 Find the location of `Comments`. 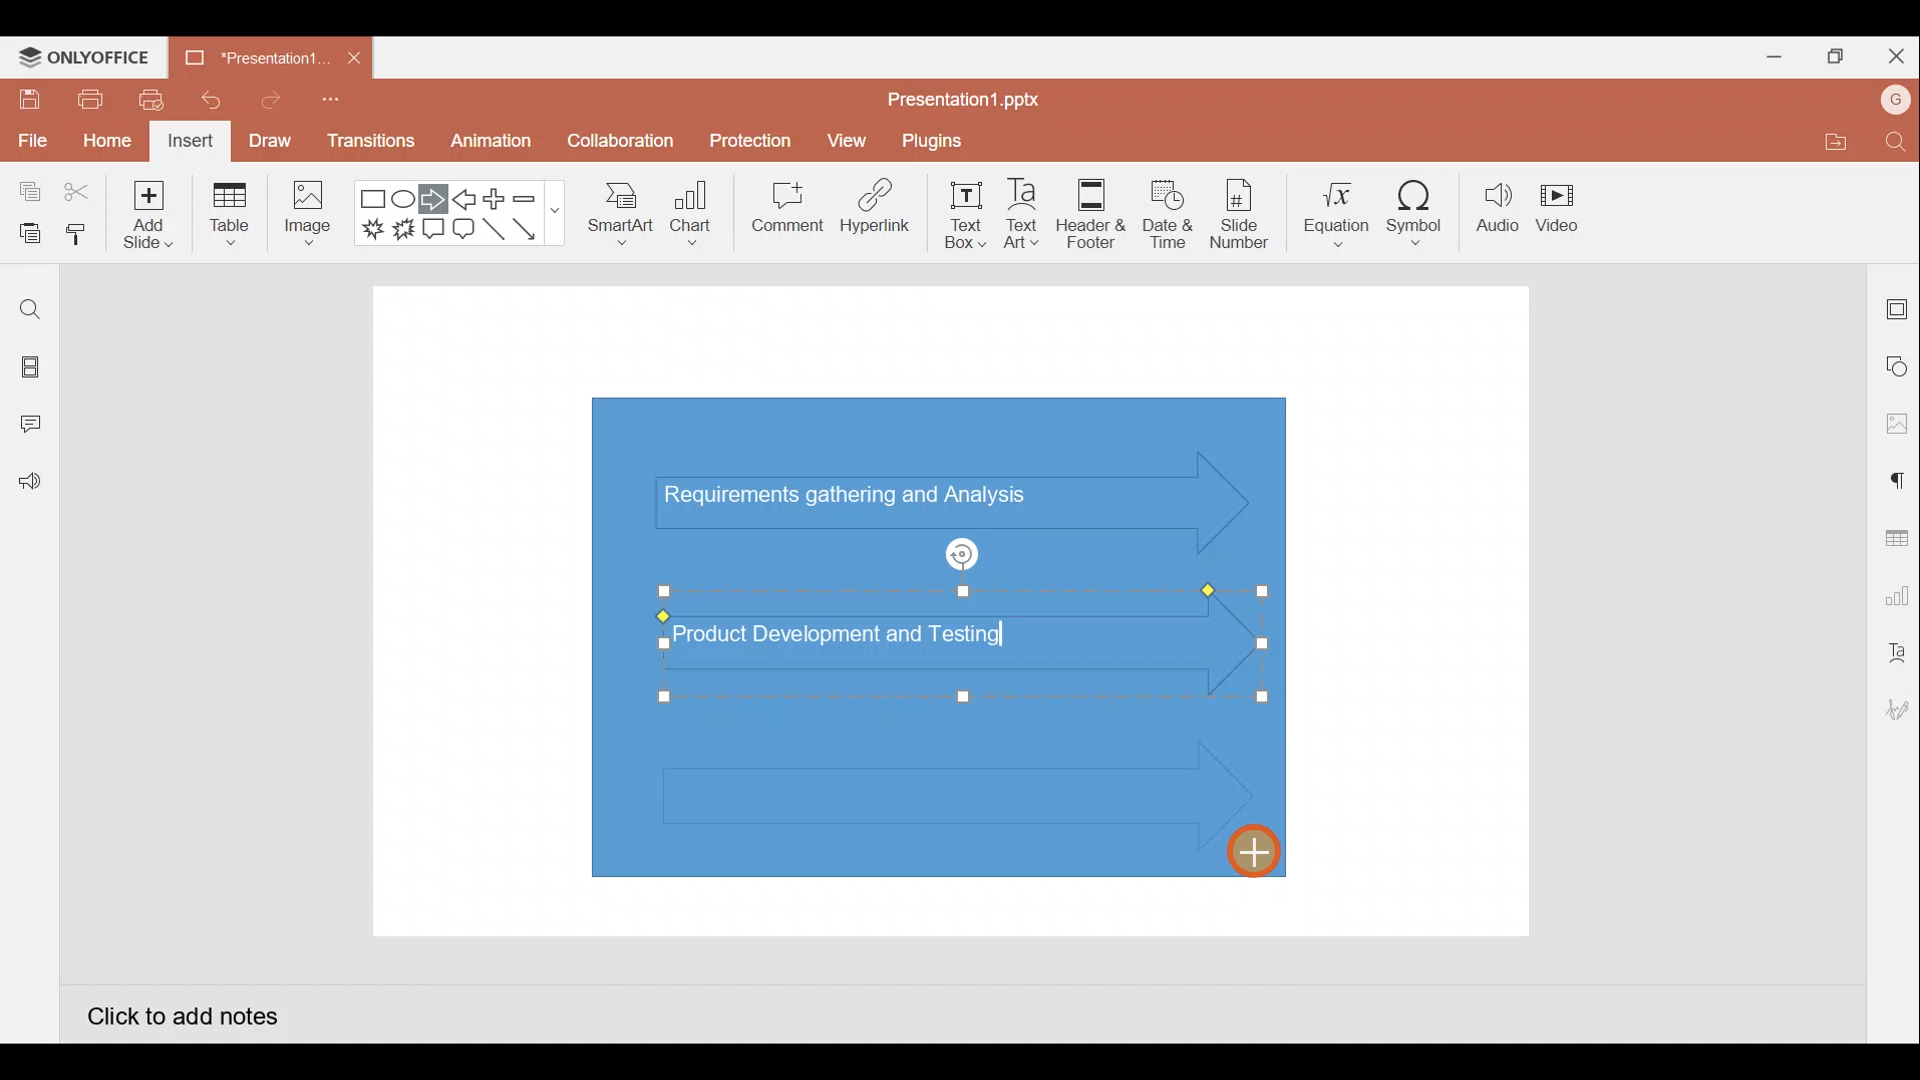

Comments is located at coordinates (35, 426).